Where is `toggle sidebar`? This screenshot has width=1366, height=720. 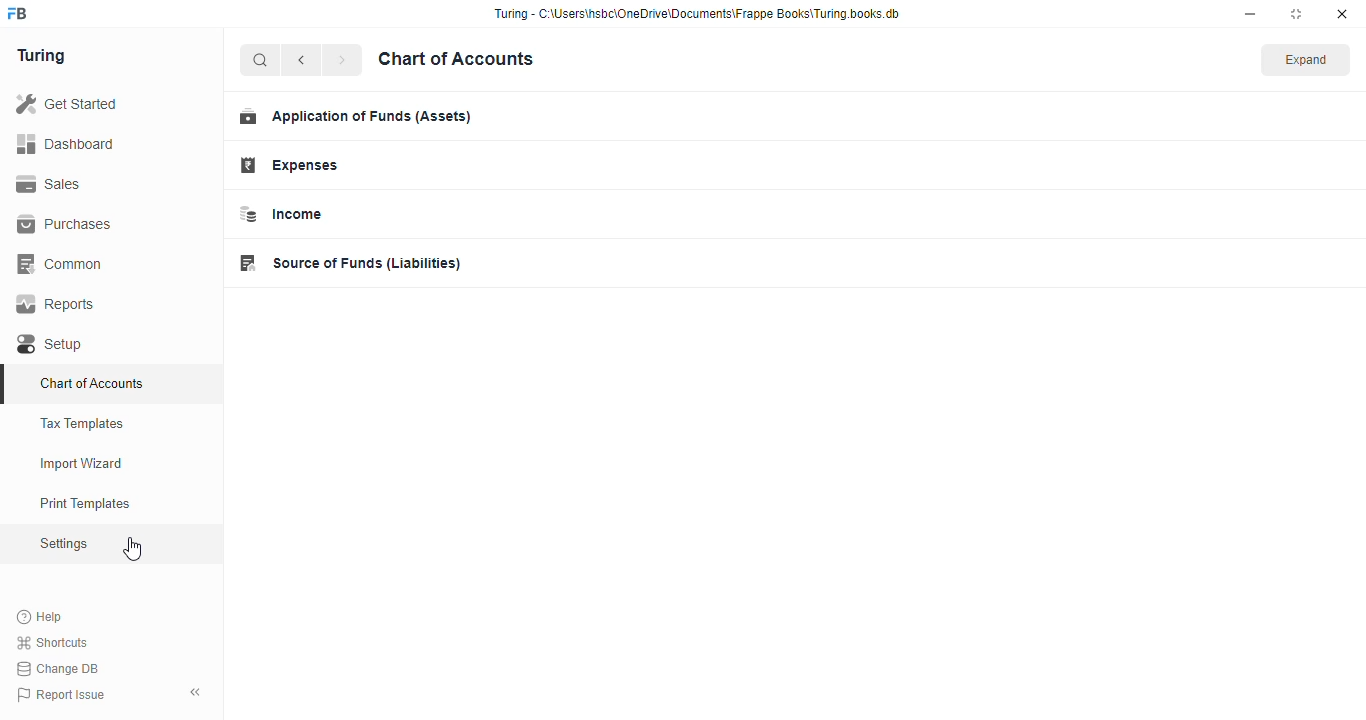
toggle sidebar is located at coordinates (198, 691).